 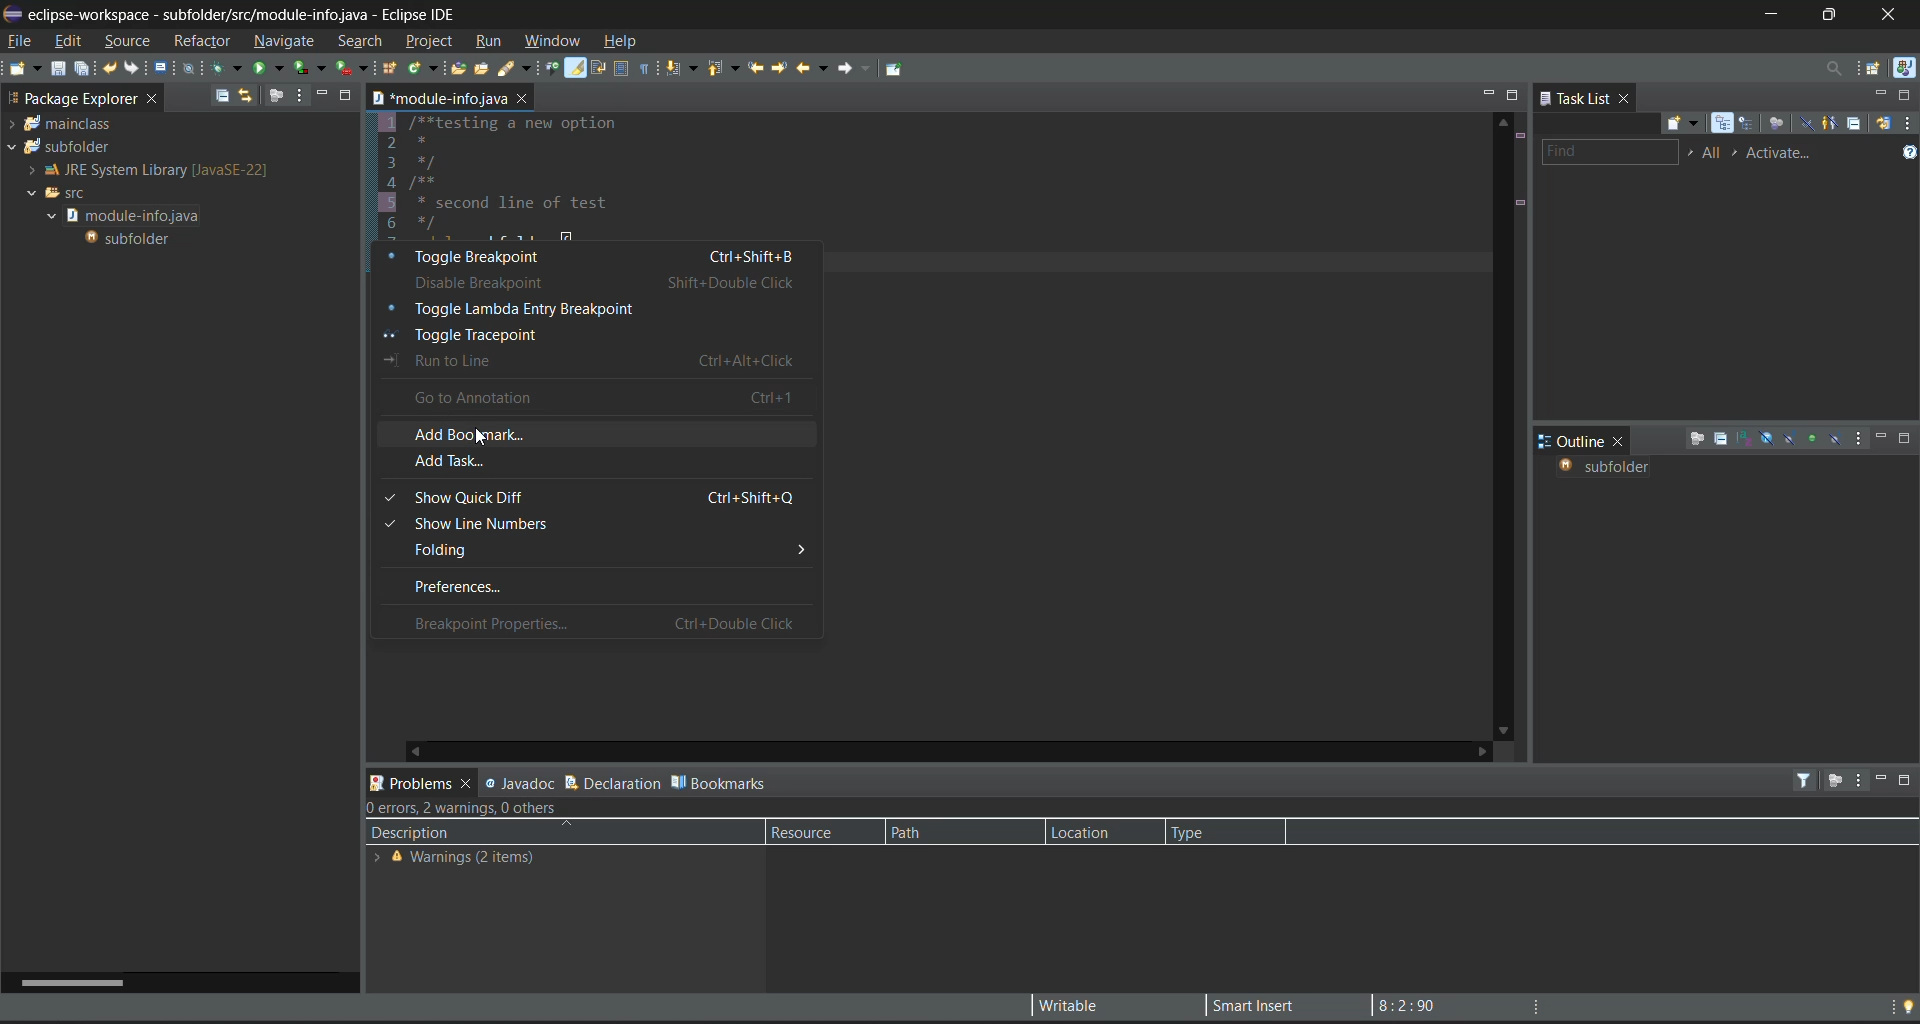 I want to click on scheduled , so click(x=1750, y=124).